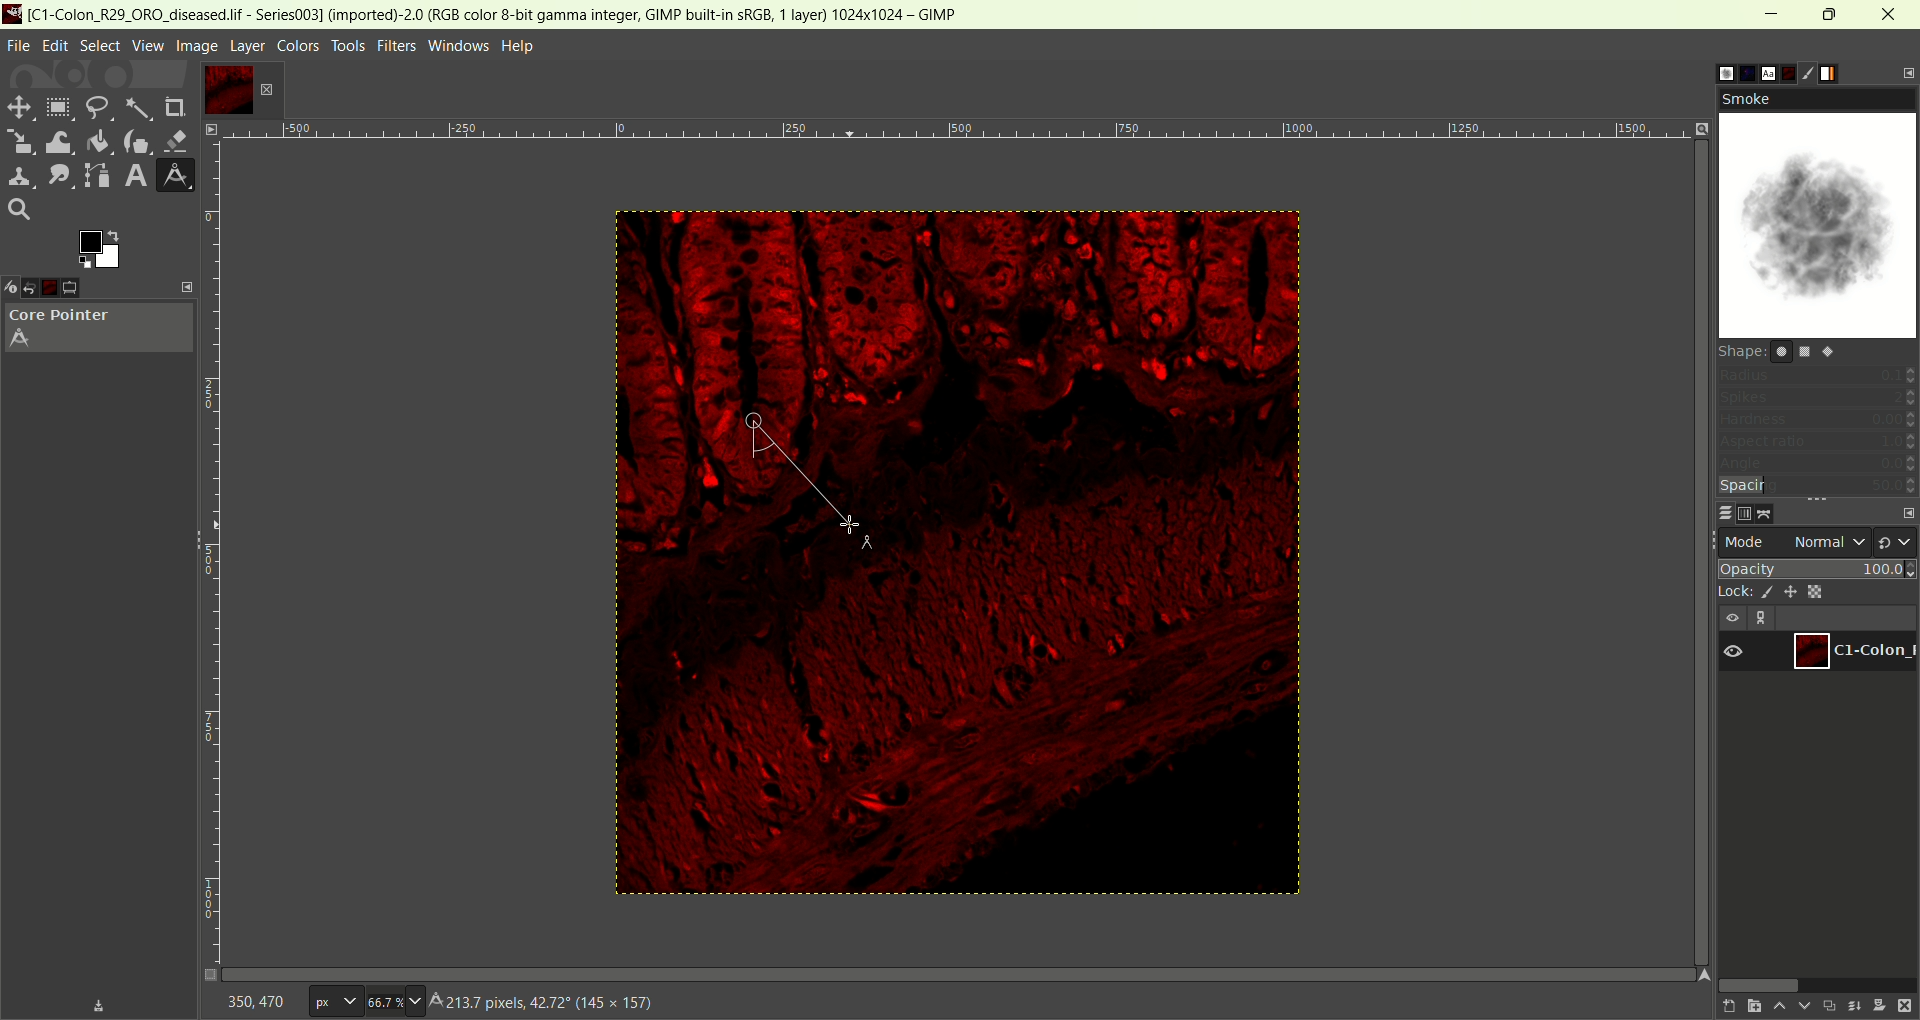 The height and width of the screenshot is (1020, 1920). What do you see at coordinates (461, 46) in the screenshot?
I see `windows` at bounding box center [461, 46].